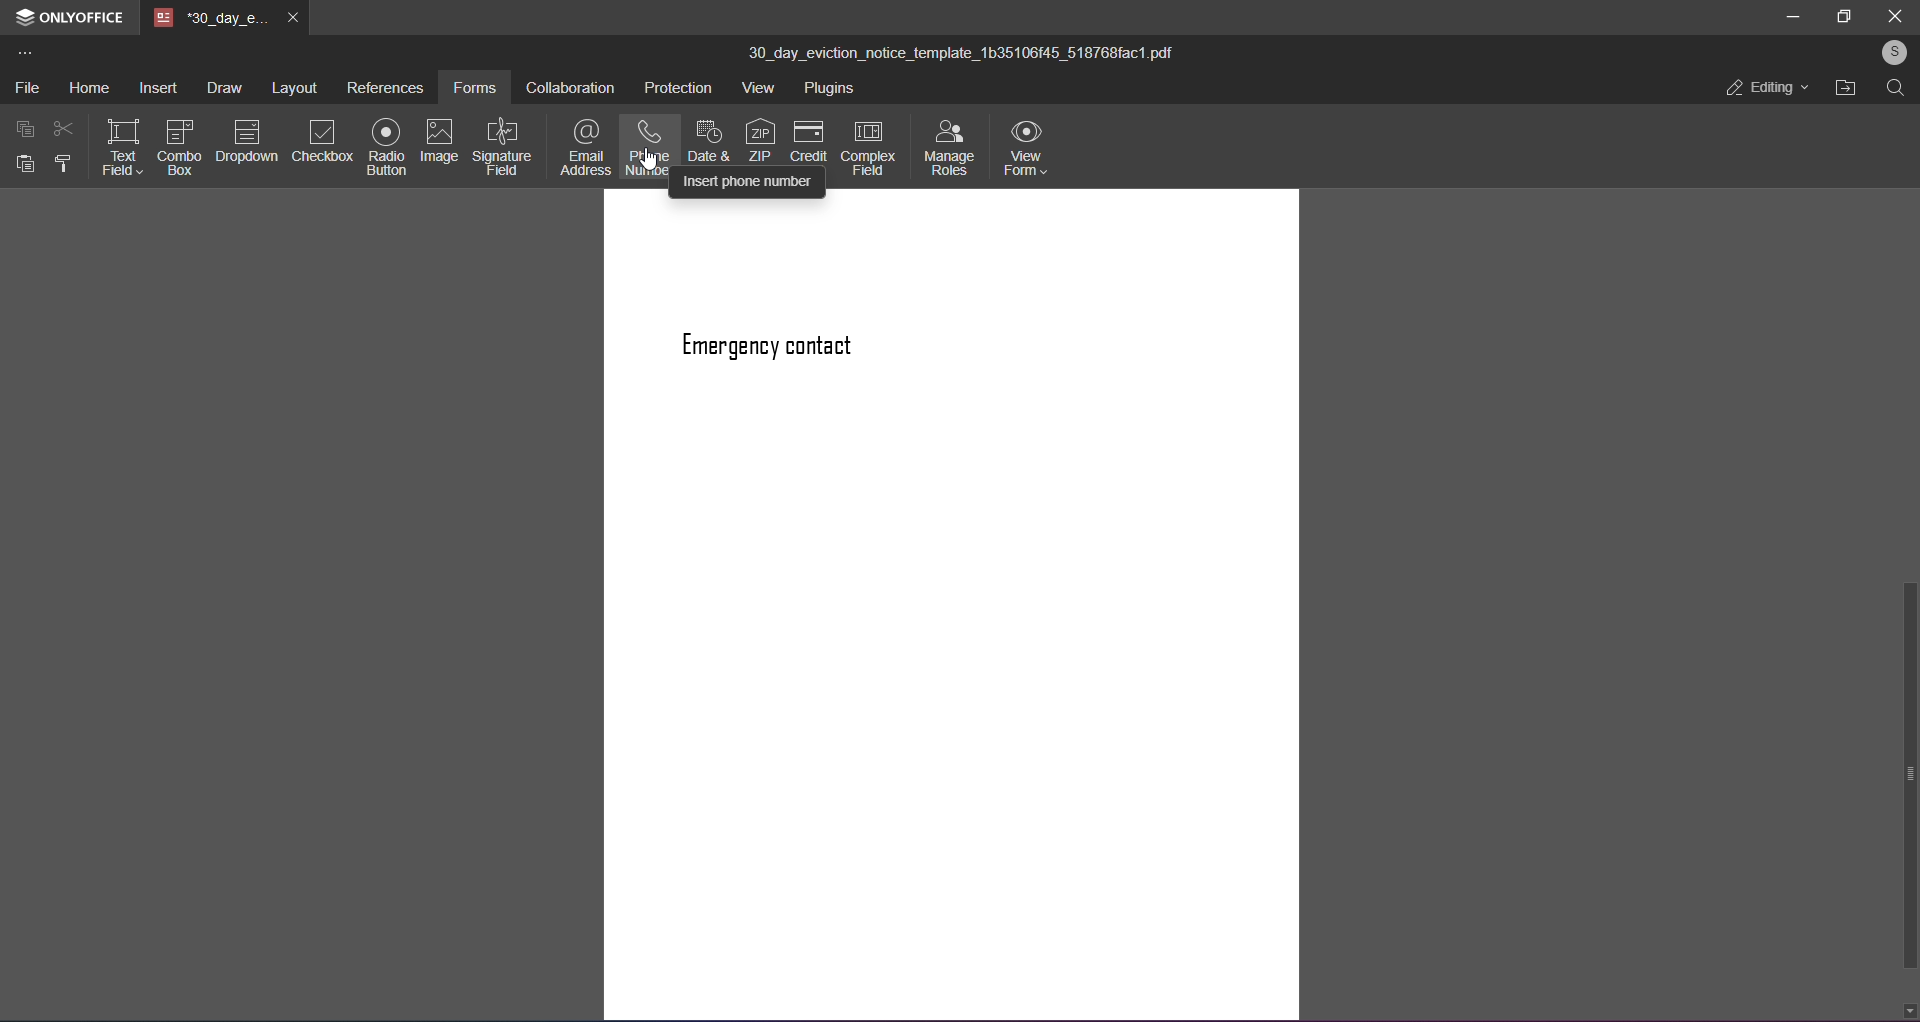 This screenshot has width=1920, height=1022. Describe the element at coordinates (808, 136) in the screenshot. I see `credit` at that location.